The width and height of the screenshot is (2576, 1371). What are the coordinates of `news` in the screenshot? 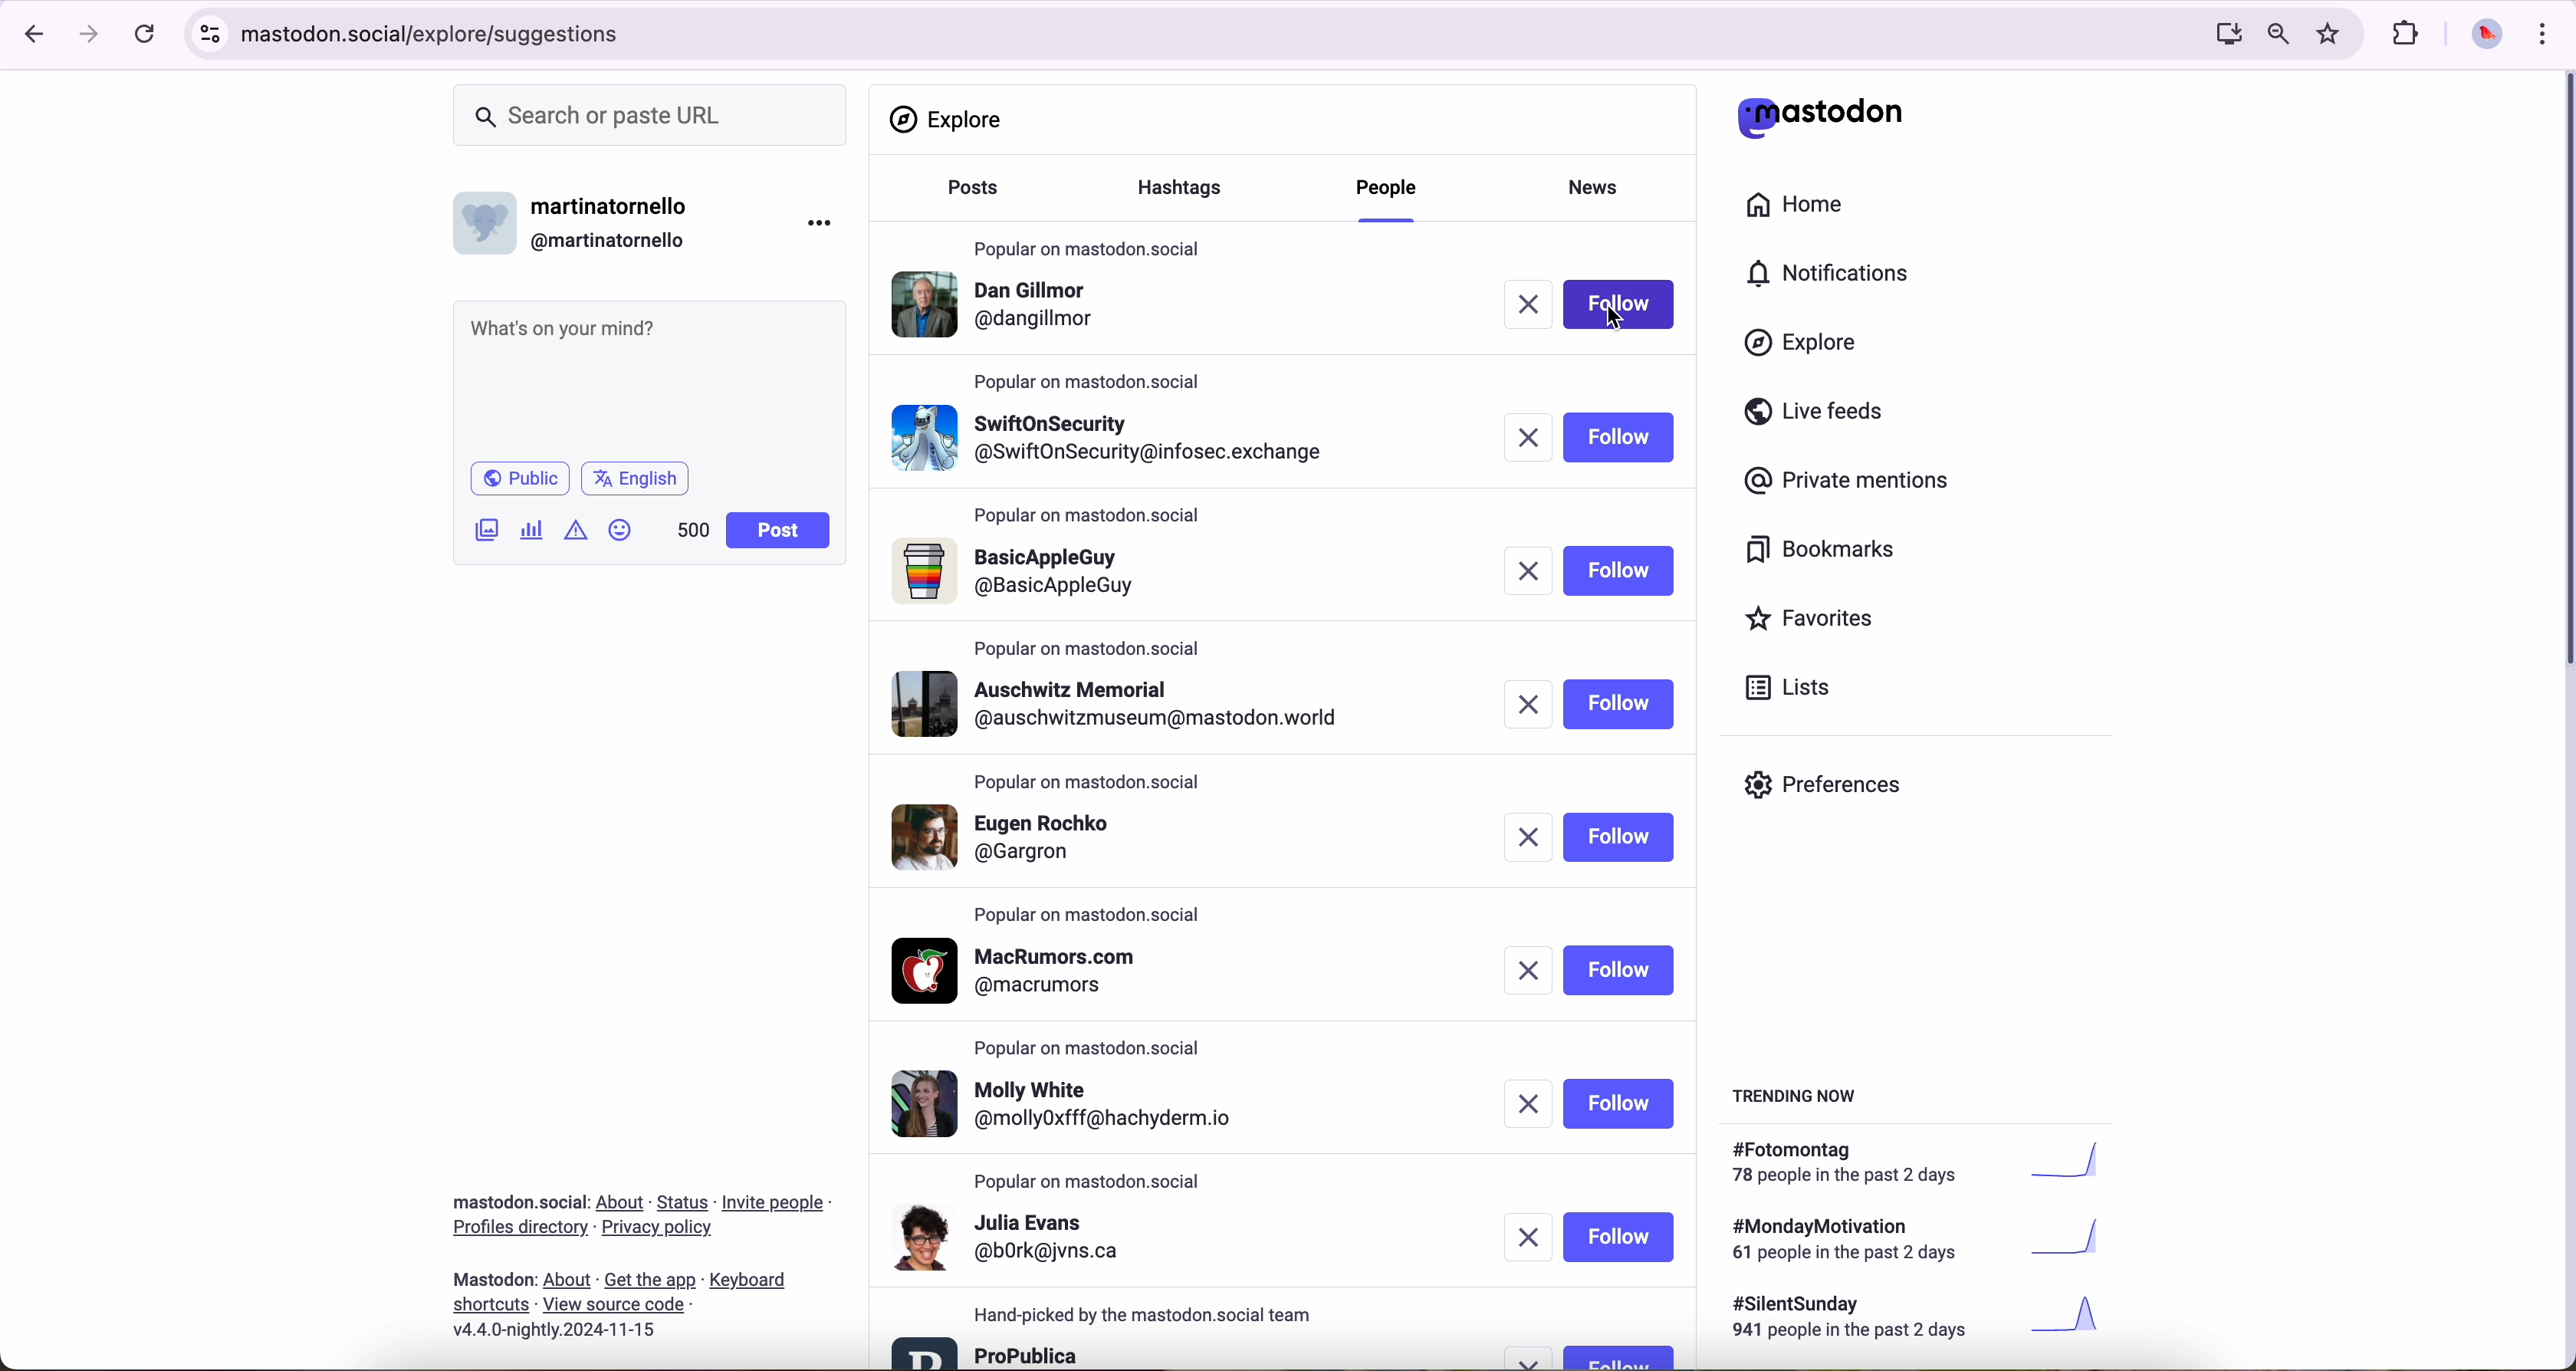 It's located at (1600, 185).